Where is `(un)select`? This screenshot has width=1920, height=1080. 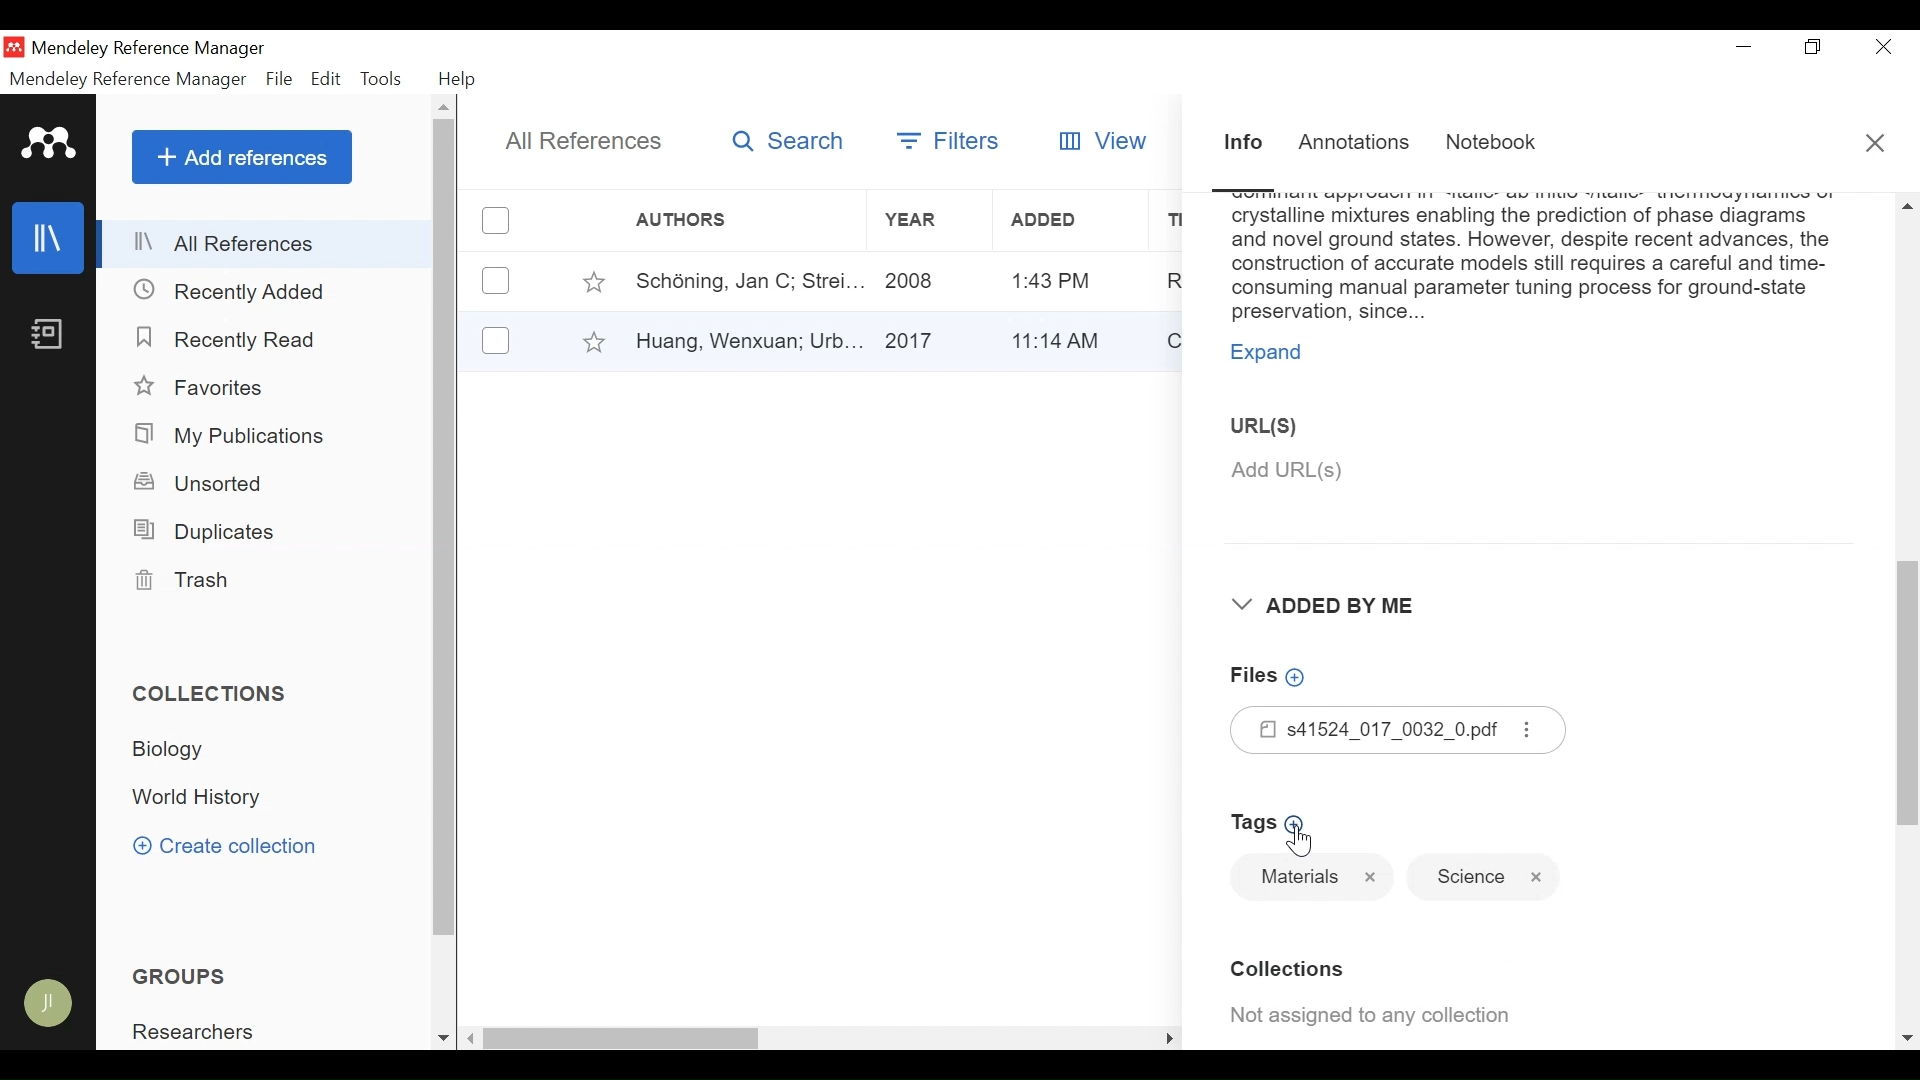
(un)select is located at coordinates (496, 281).